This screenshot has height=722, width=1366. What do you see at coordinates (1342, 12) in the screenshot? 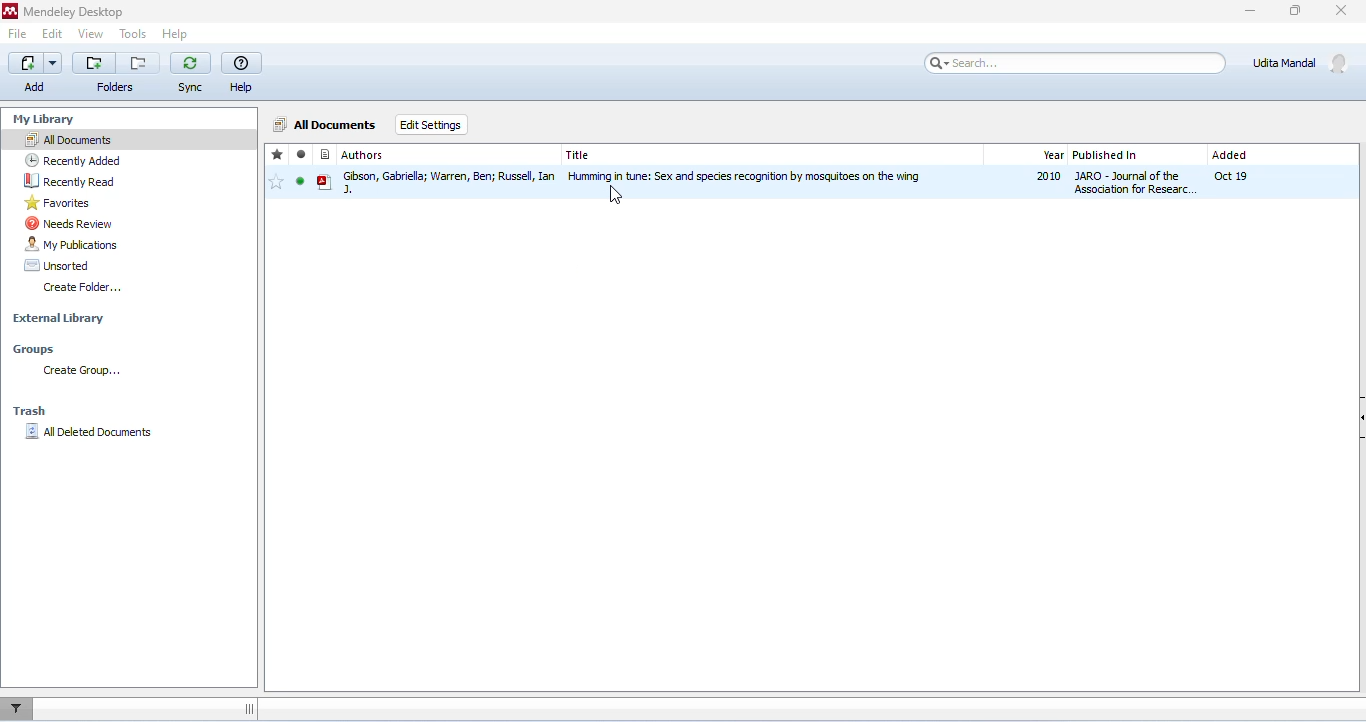
I see `close` at bounding box center [1342, 12].